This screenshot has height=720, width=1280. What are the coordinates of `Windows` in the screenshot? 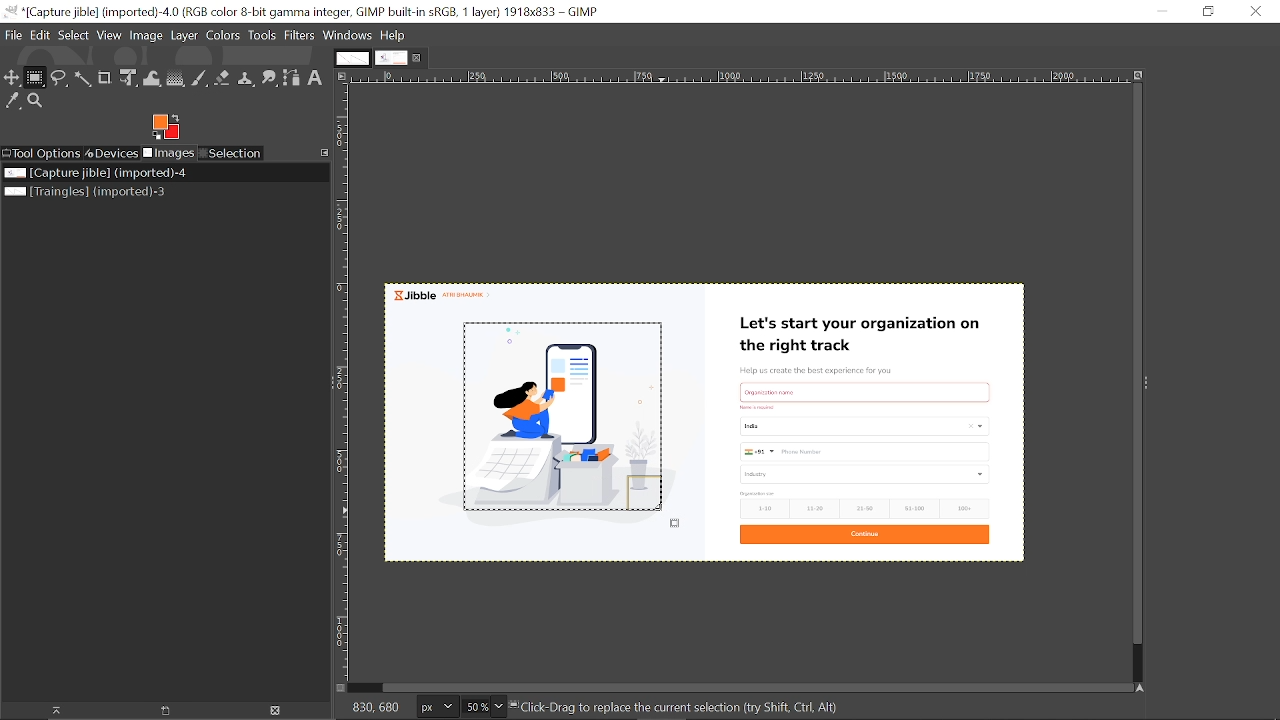 It's located at (347, 35).